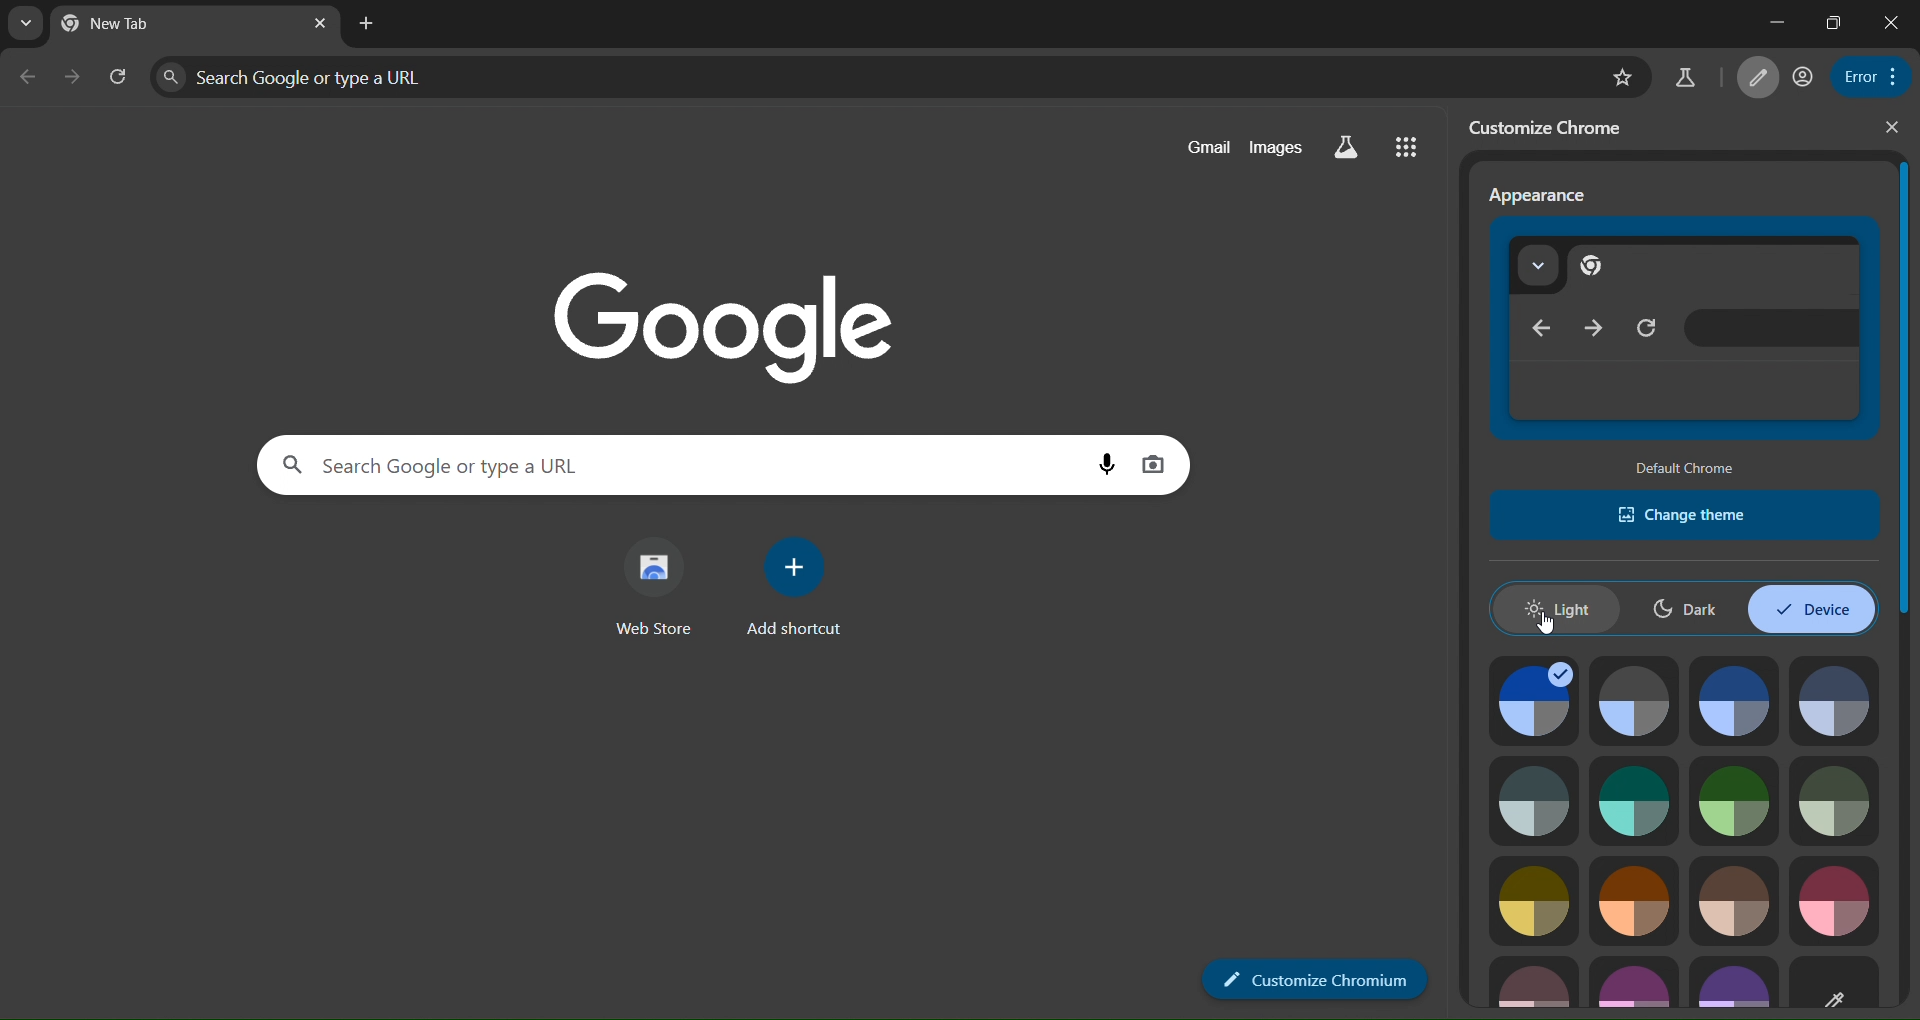  Describe the element at coordinates (870, 77) in the screenshot. I see `search google or type a URL` at that location.